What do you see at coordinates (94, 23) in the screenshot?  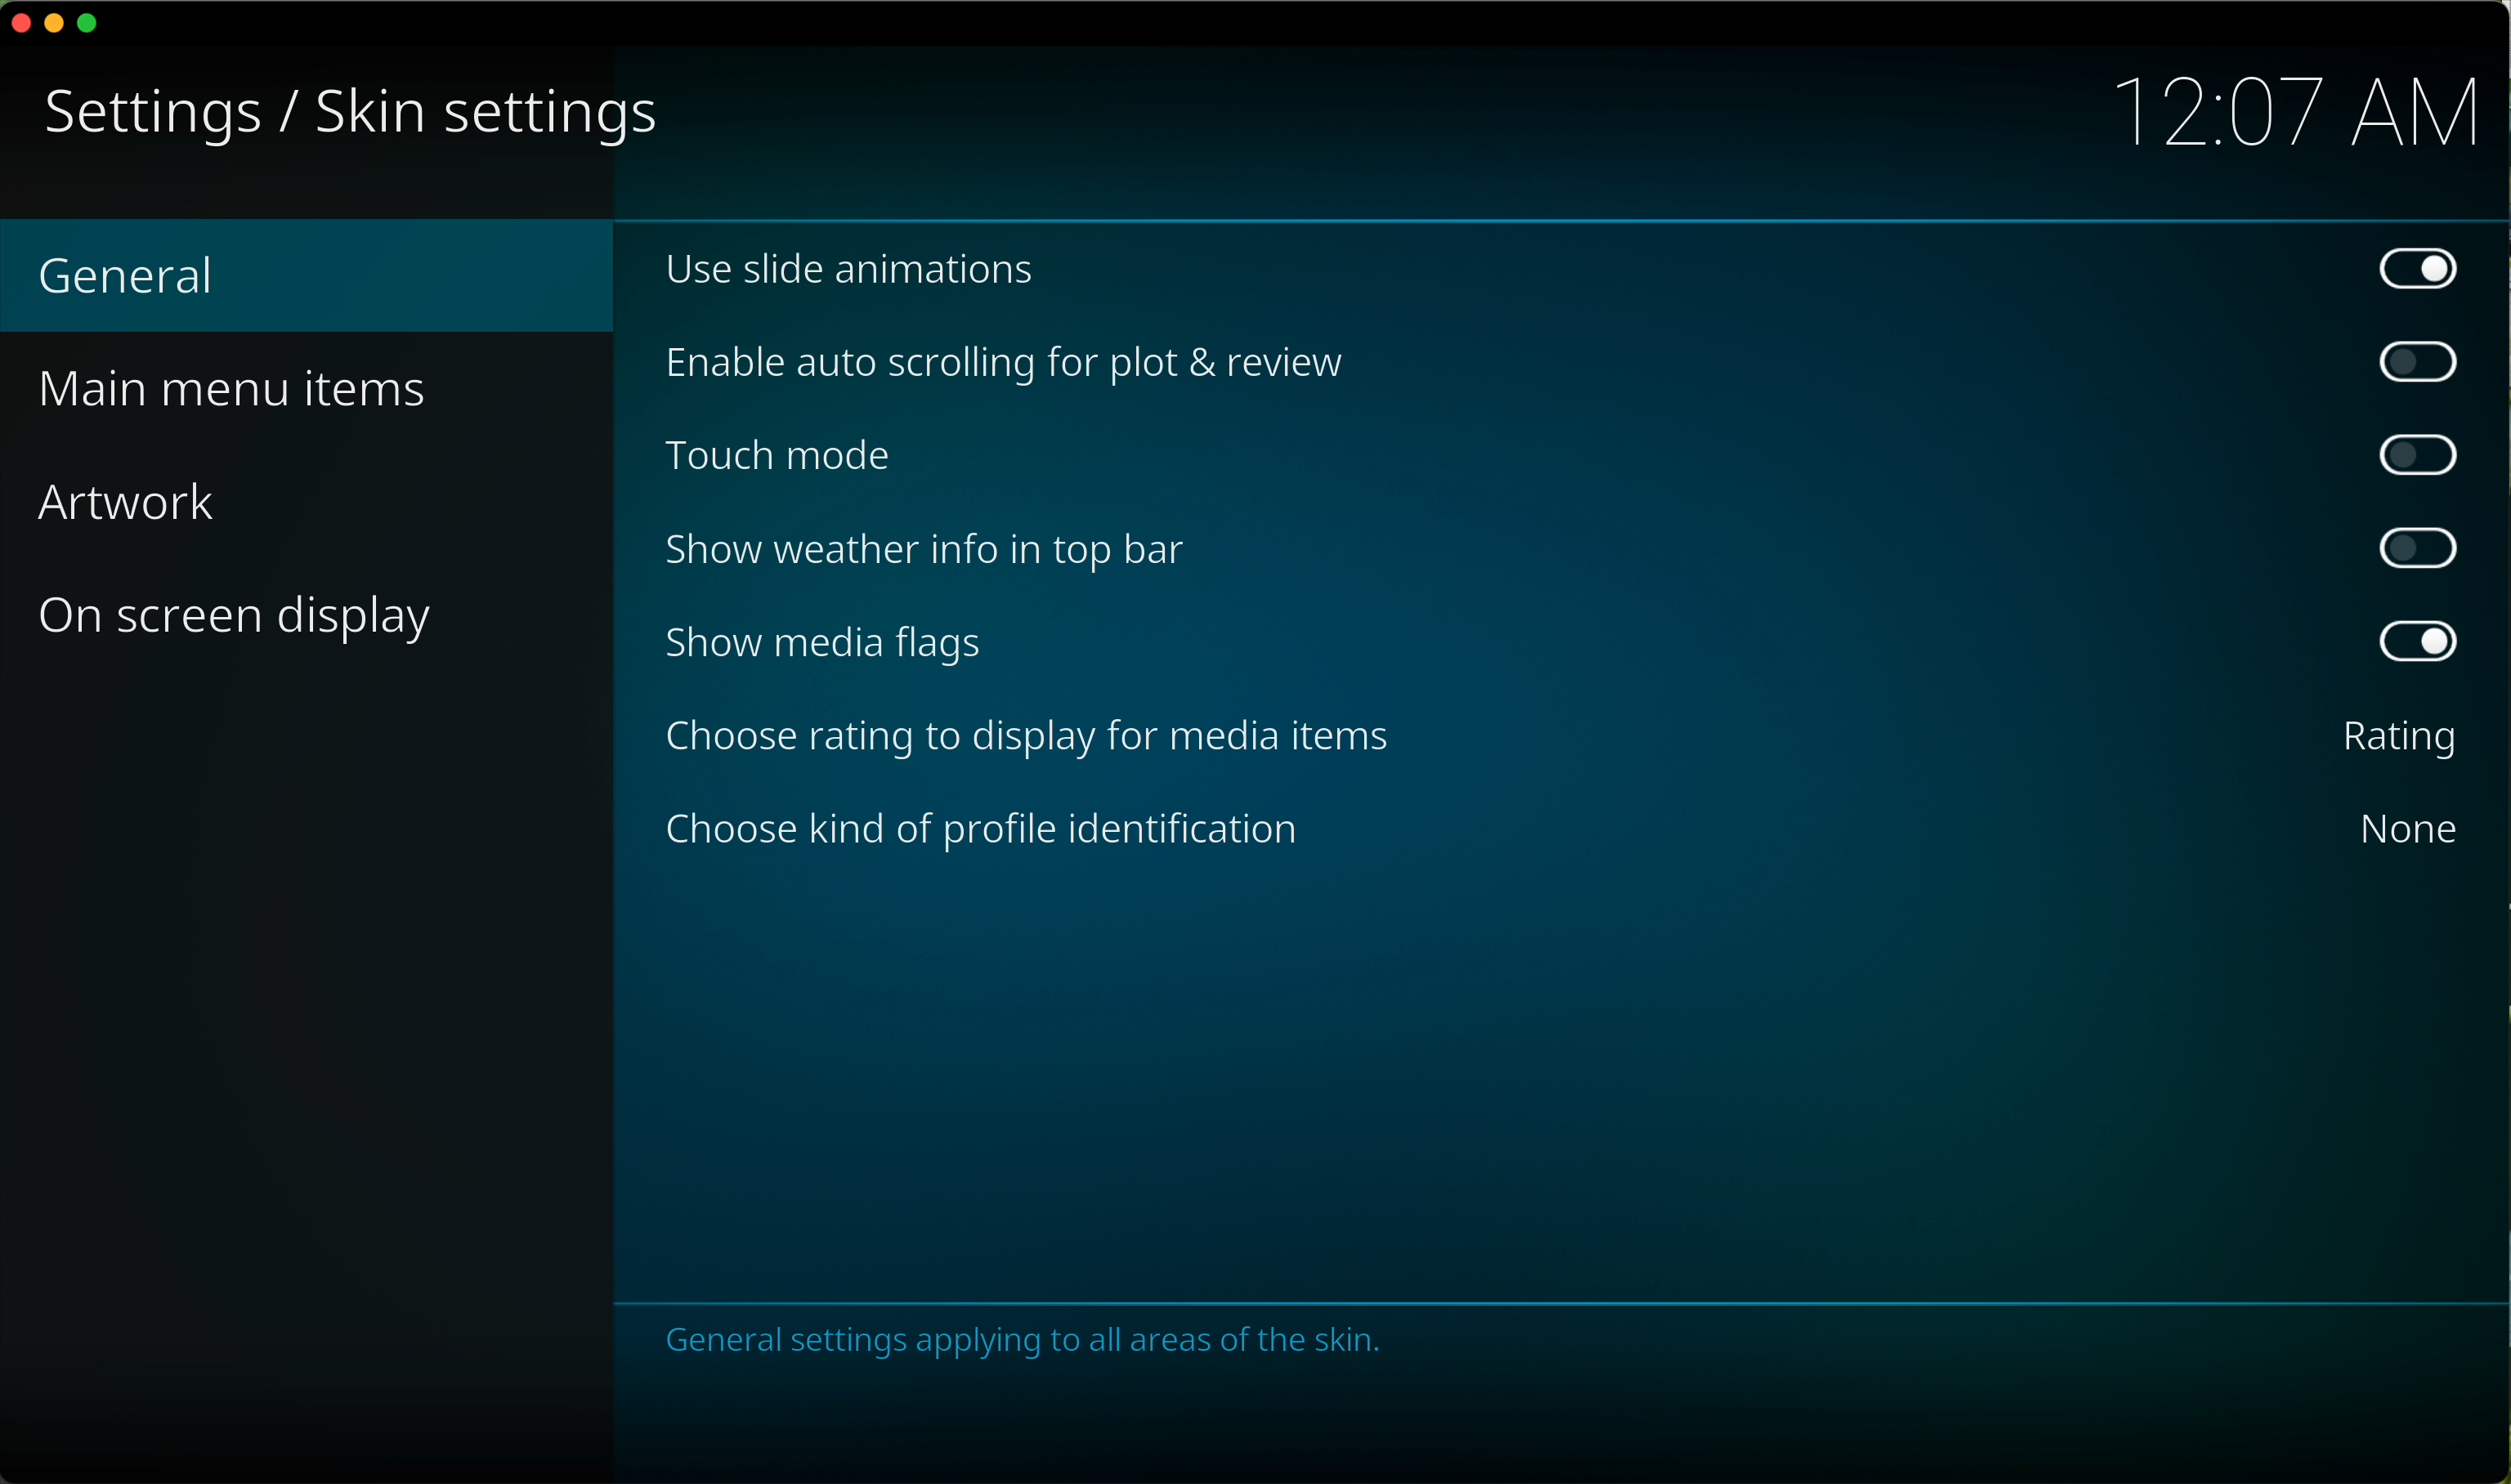 I see `maximize` at bounding box center [94, 23].